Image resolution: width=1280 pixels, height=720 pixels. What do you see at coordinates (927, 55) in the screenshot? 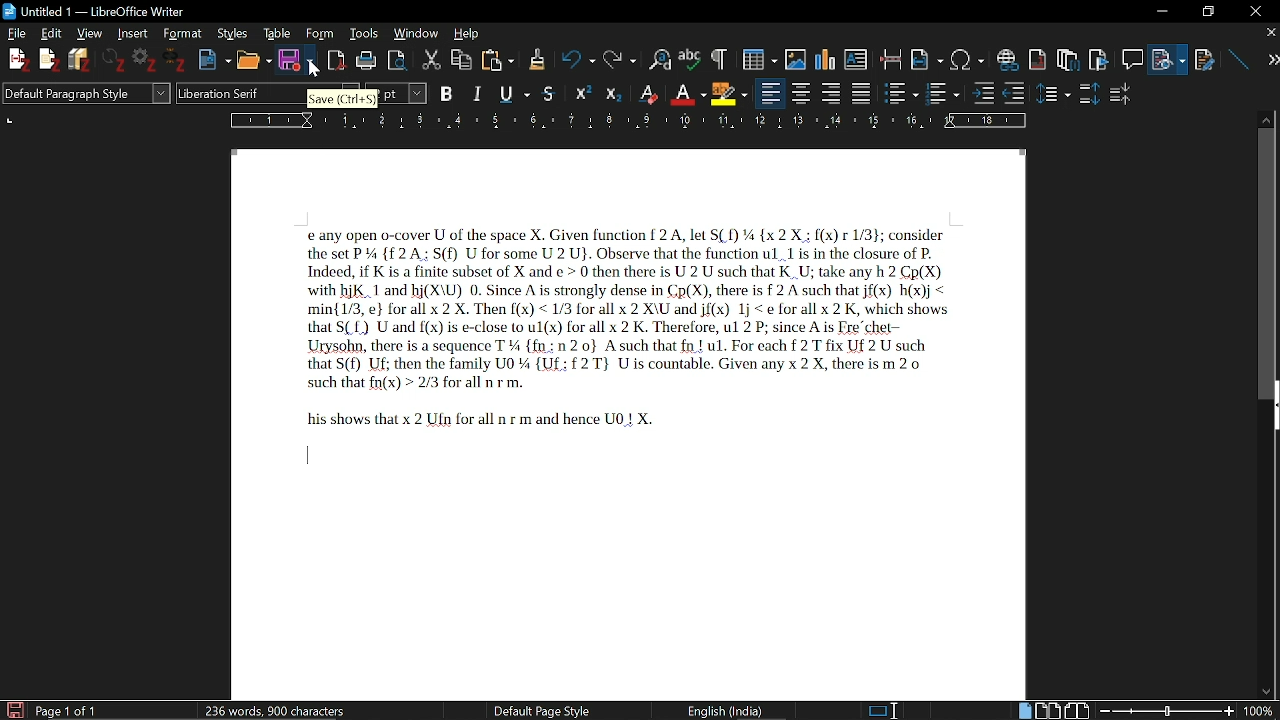
I see `Insert field` at bounding box center [927, 55].